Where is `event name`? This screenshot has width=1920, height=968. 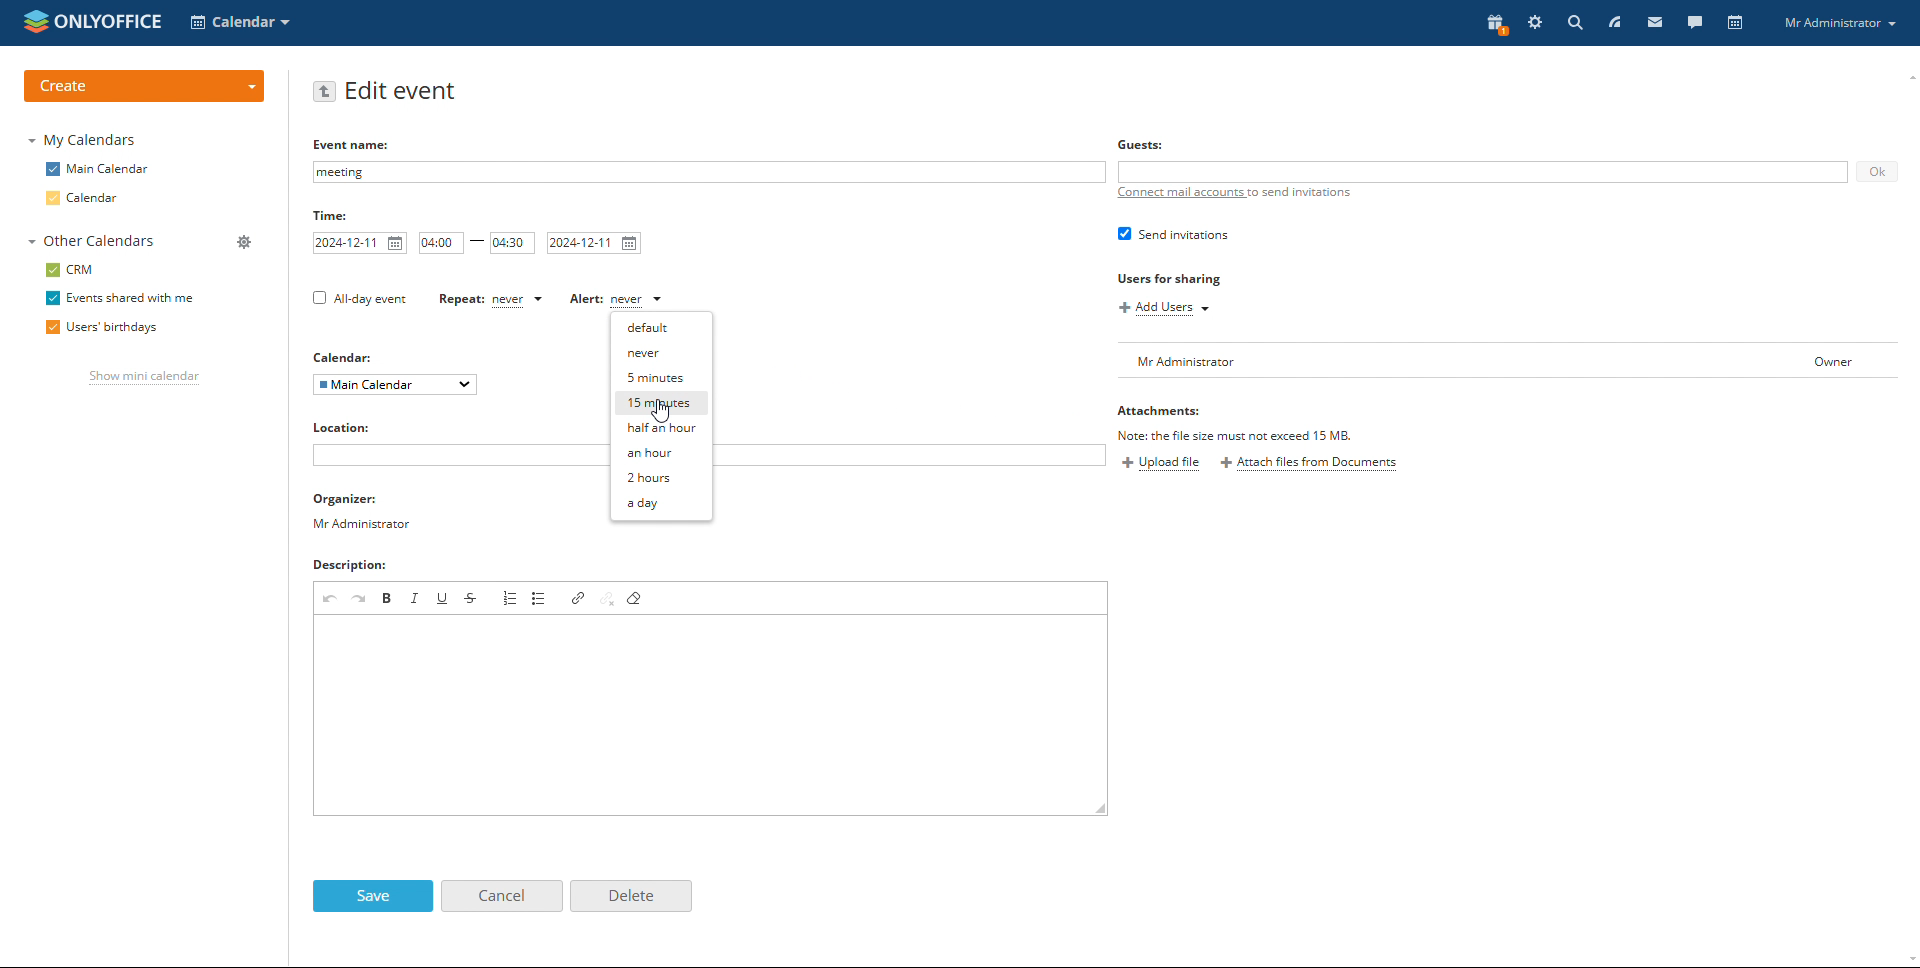
event name is located at coordinates (710, 172).